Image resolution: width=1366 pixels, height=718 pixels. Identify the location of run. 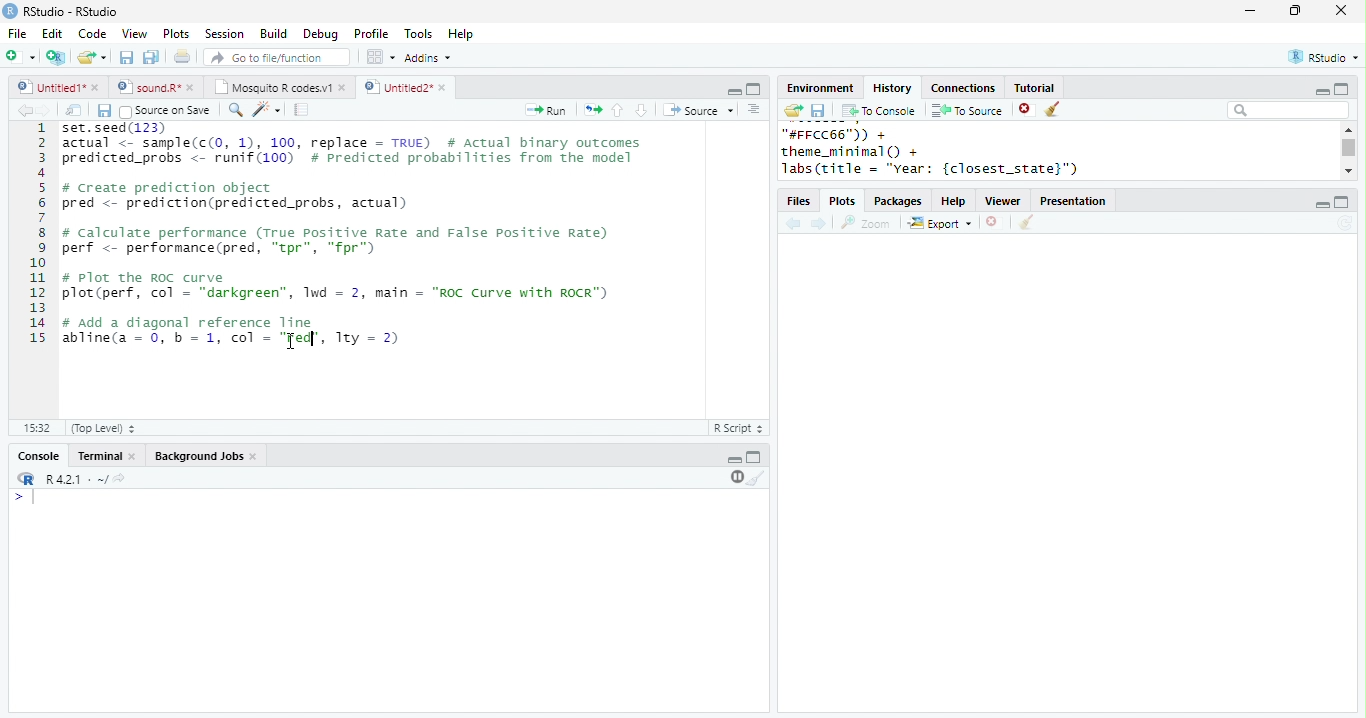
(545, 110).